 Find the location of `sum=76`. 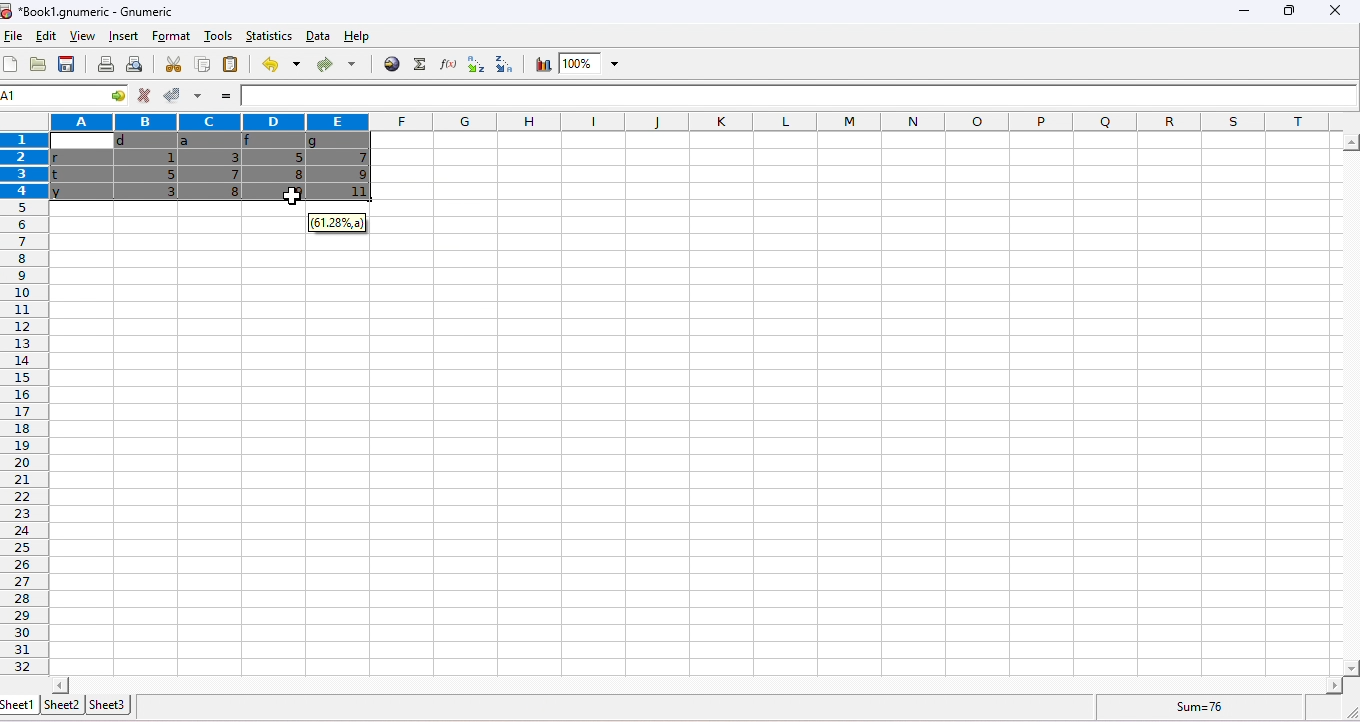

sum=76 is located at coordinates (1204, 706).